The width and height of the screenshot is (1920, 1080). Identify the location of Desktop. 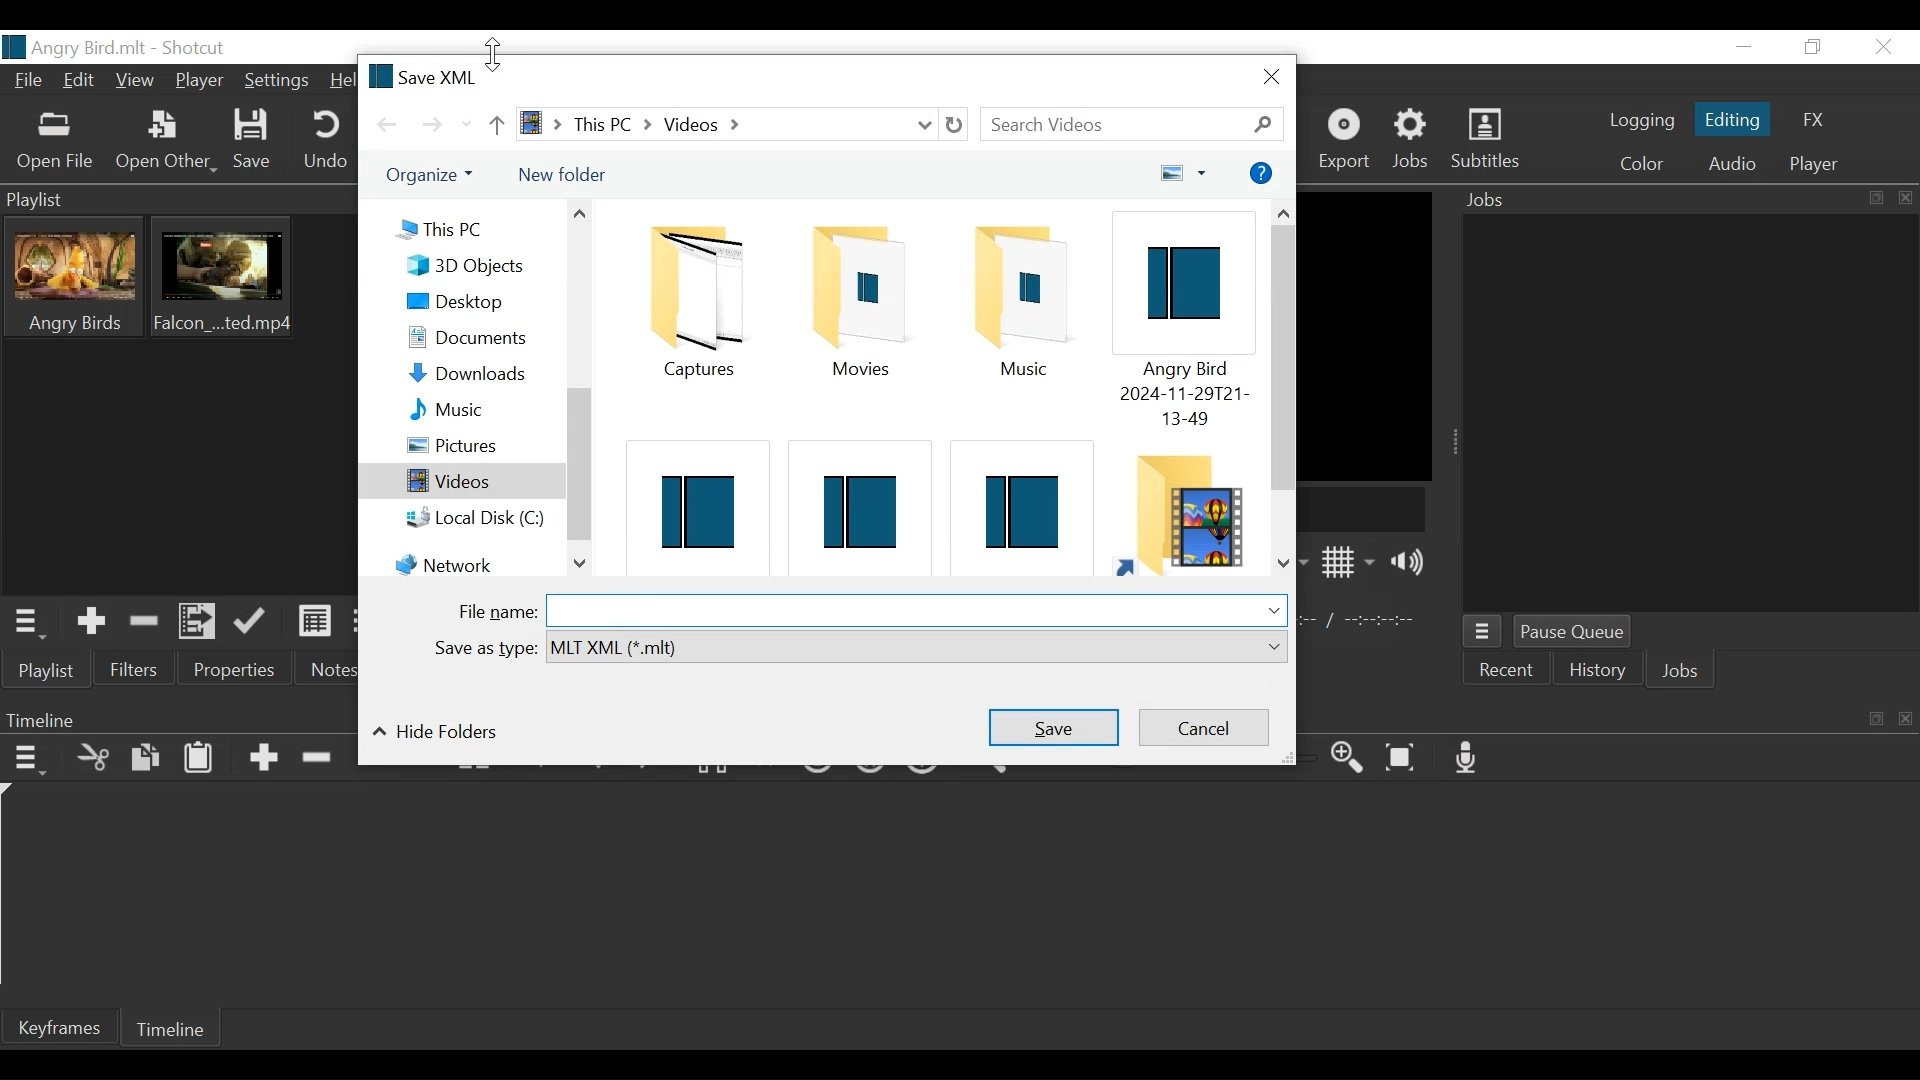
(478, 301).